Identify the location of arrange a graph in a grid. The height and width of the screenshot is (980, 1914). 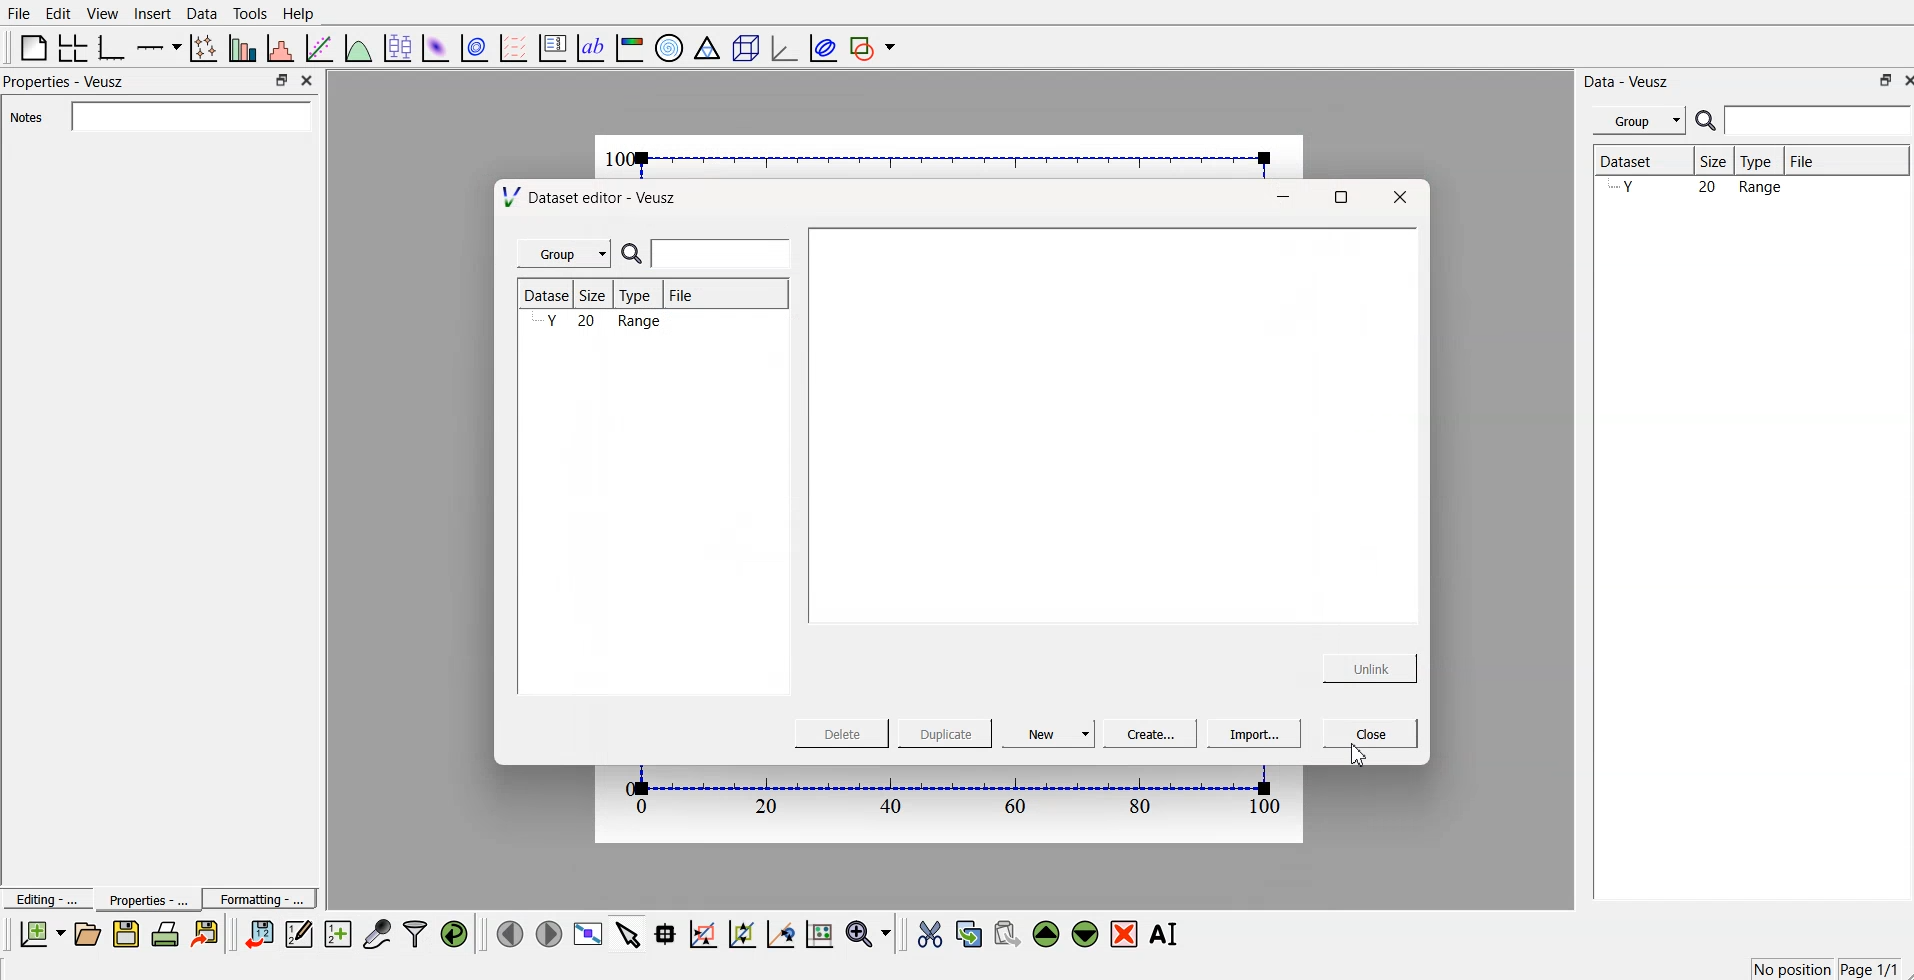
(74, 46).